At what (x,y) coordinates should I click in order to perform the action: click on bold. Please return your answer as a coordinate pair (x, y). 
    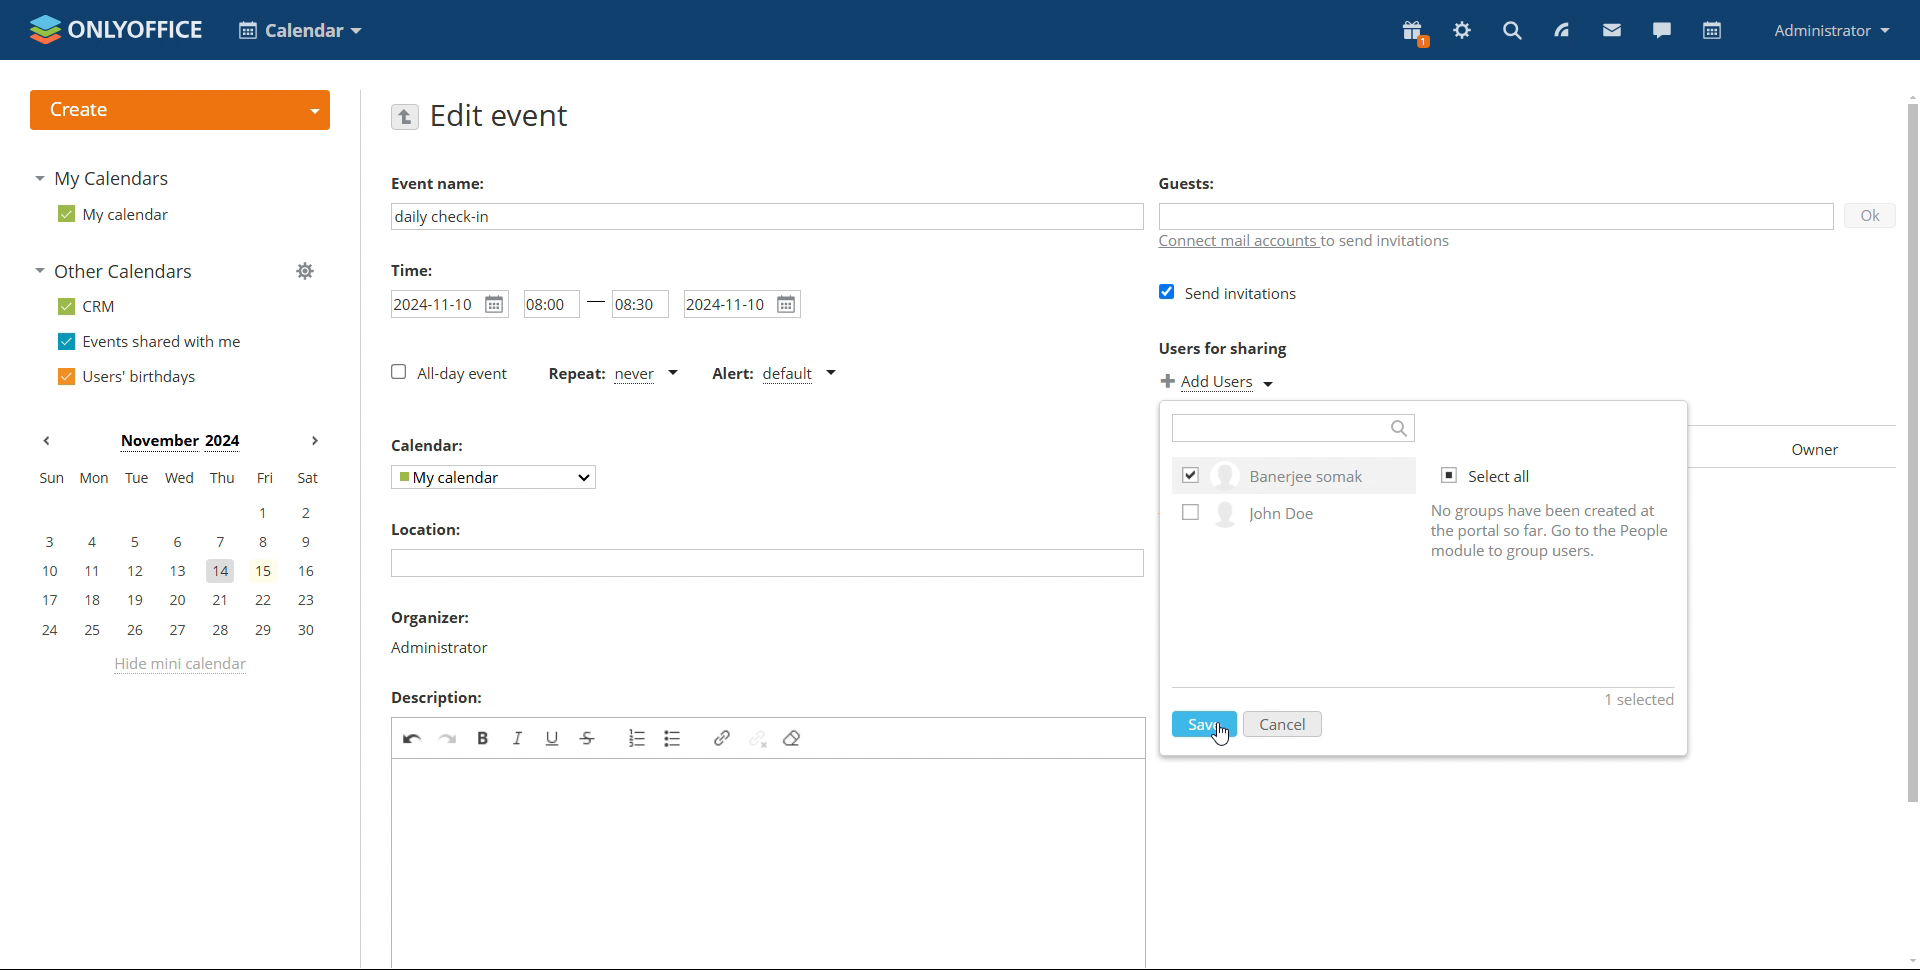
    Looking at the image, I should click on (485, 737).